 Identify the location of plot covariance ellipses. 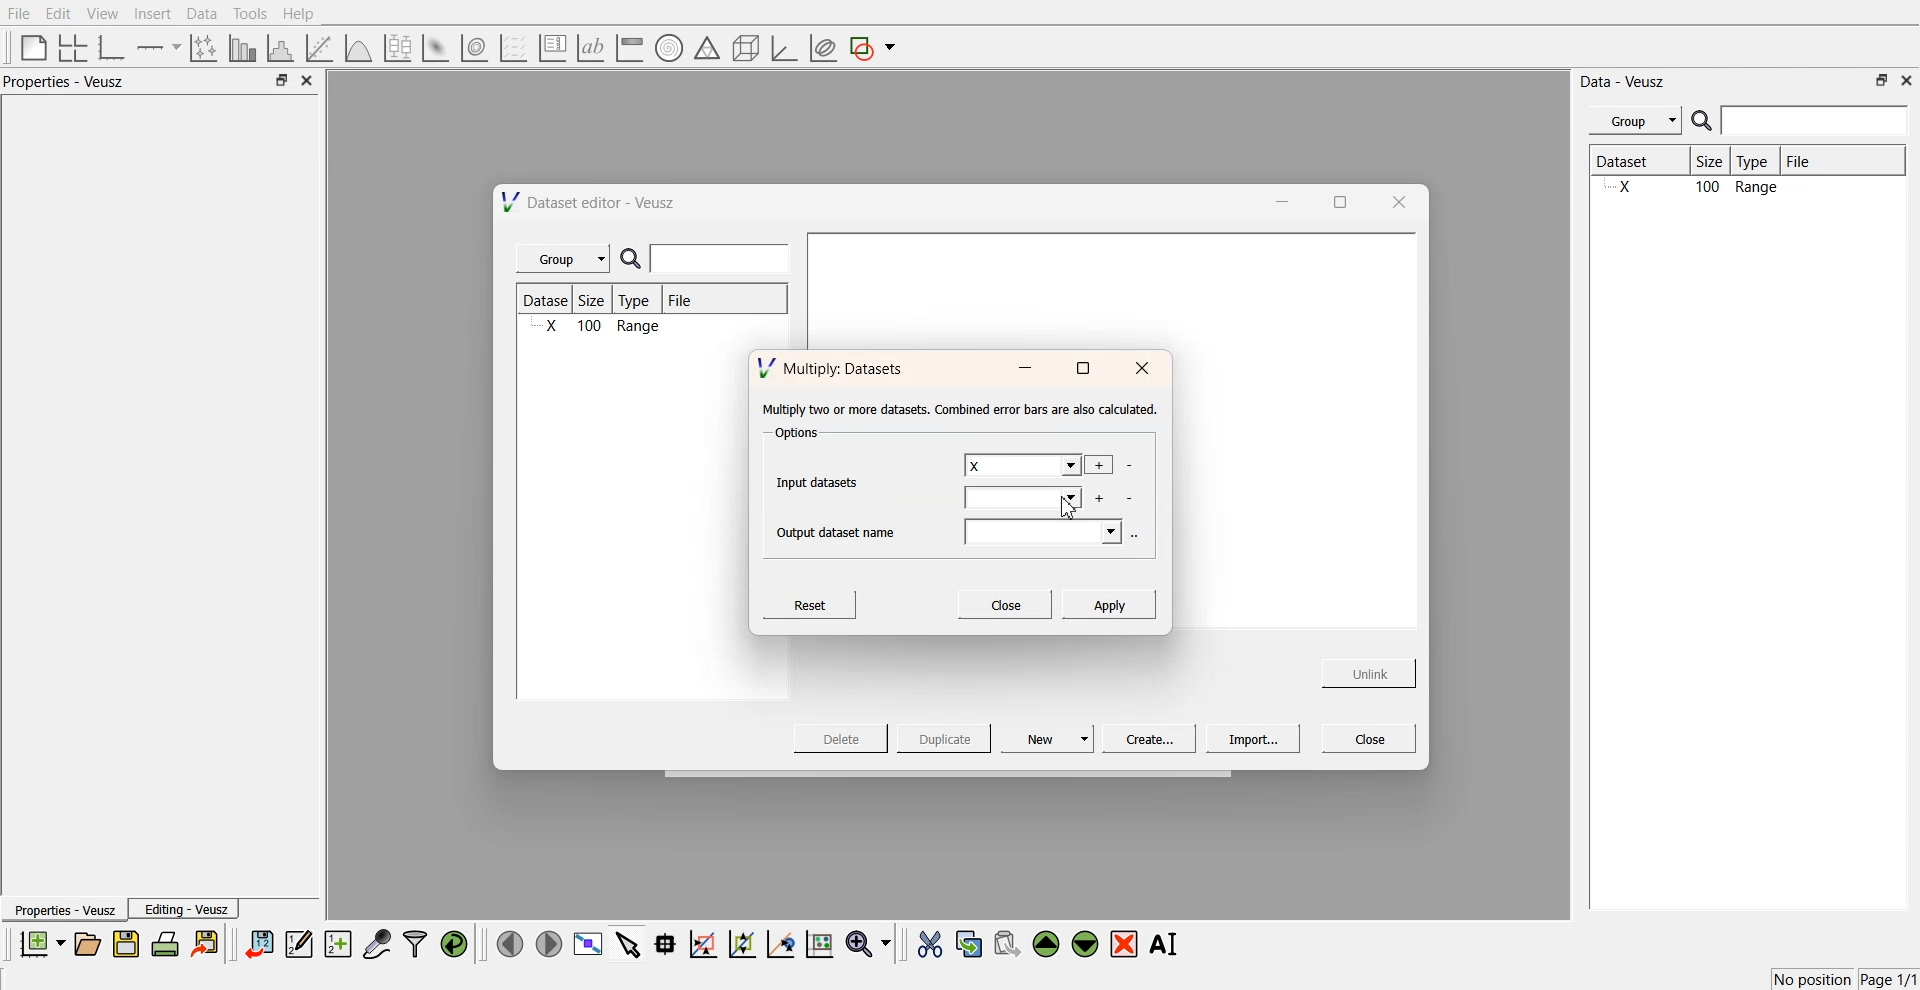
(822, 49).